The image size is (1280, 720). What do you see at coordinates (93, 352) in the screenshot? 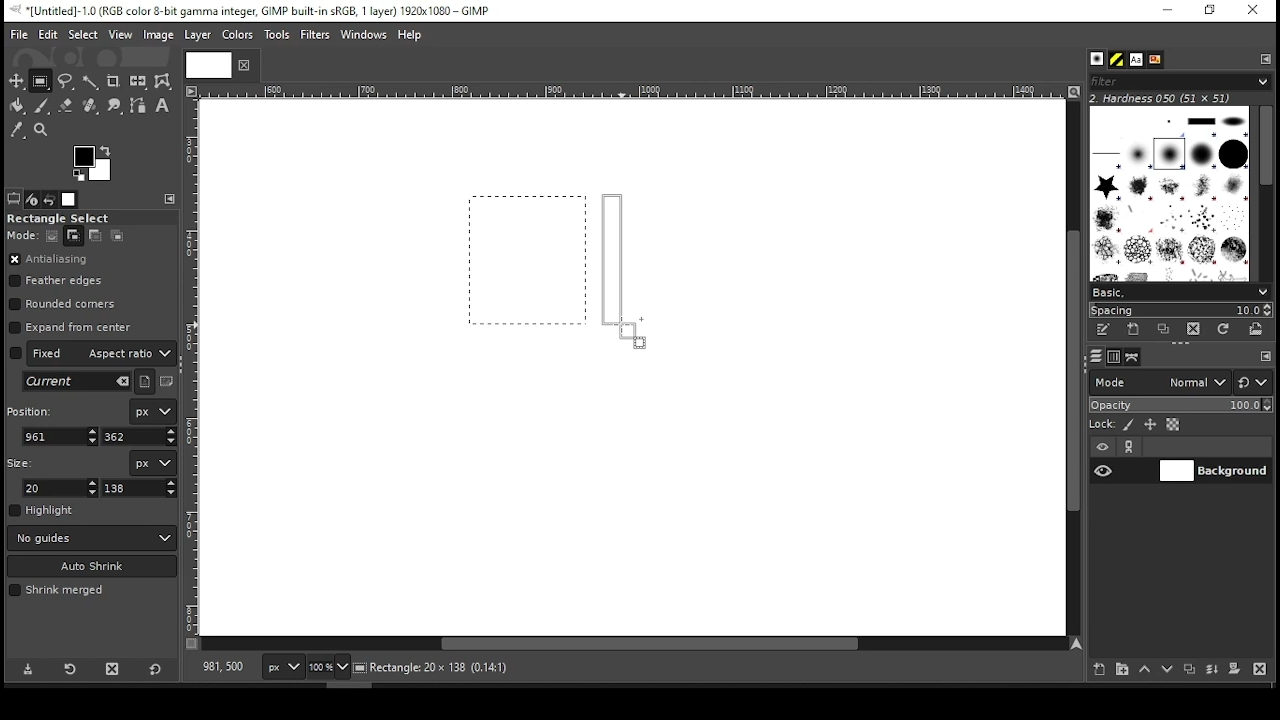
I see `aspect ratio` at bounding box center [93, 352].